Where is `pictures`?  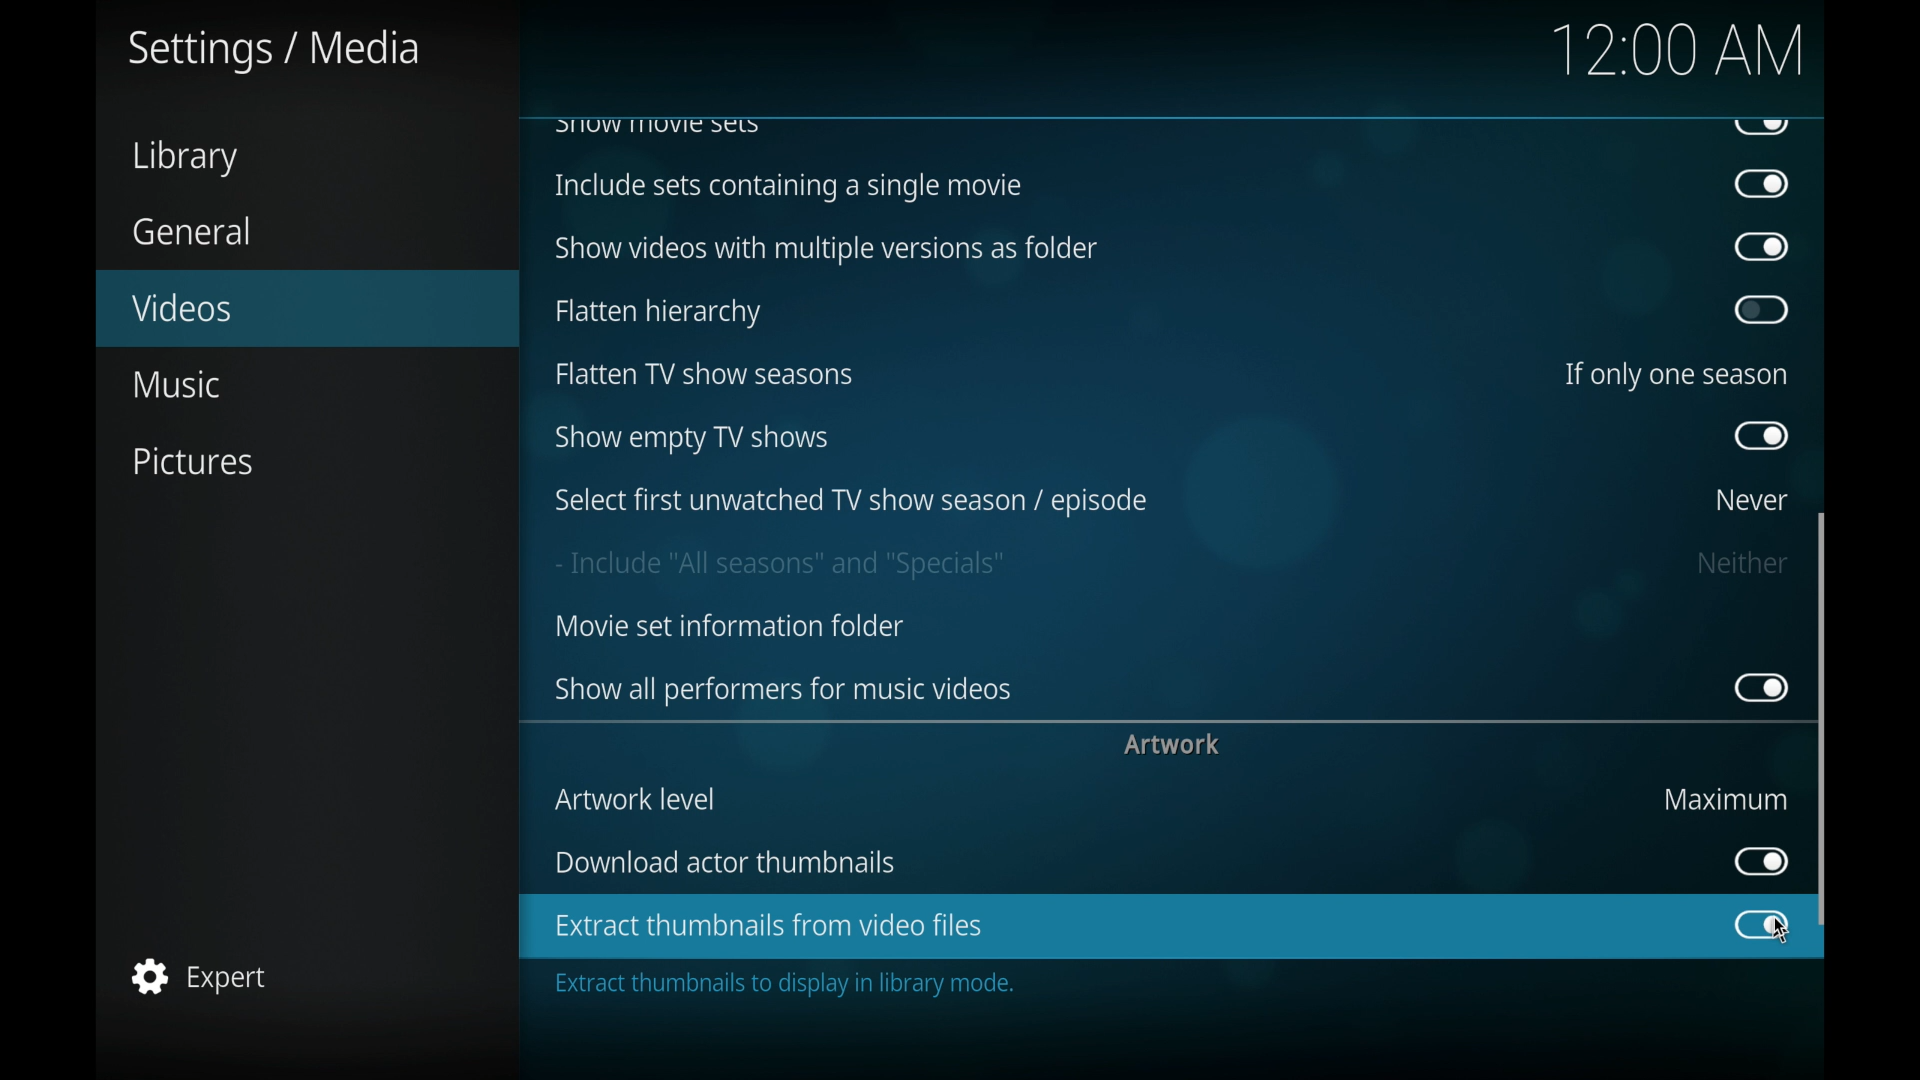 pictures is located at coordinates (198, 462).